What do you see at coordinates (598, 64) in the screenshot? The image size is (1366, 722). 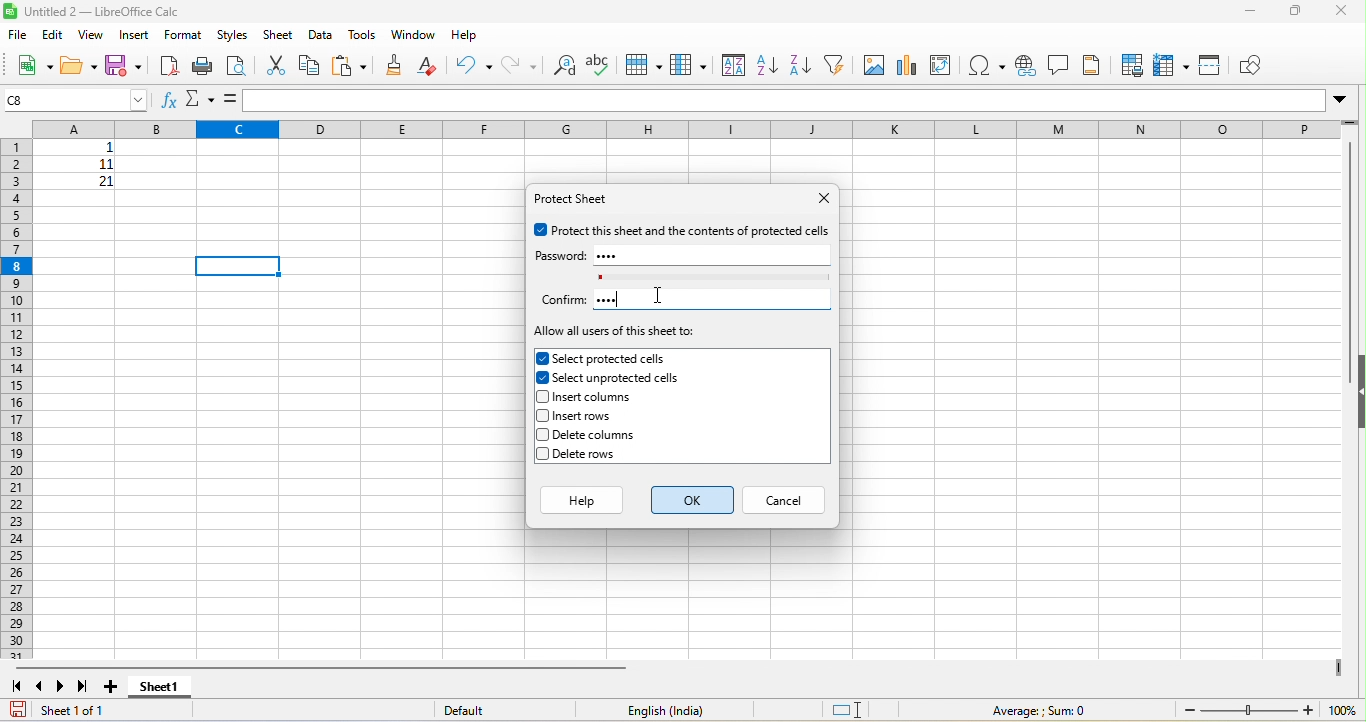 I see `spelling` at bounding box center [598, 64].